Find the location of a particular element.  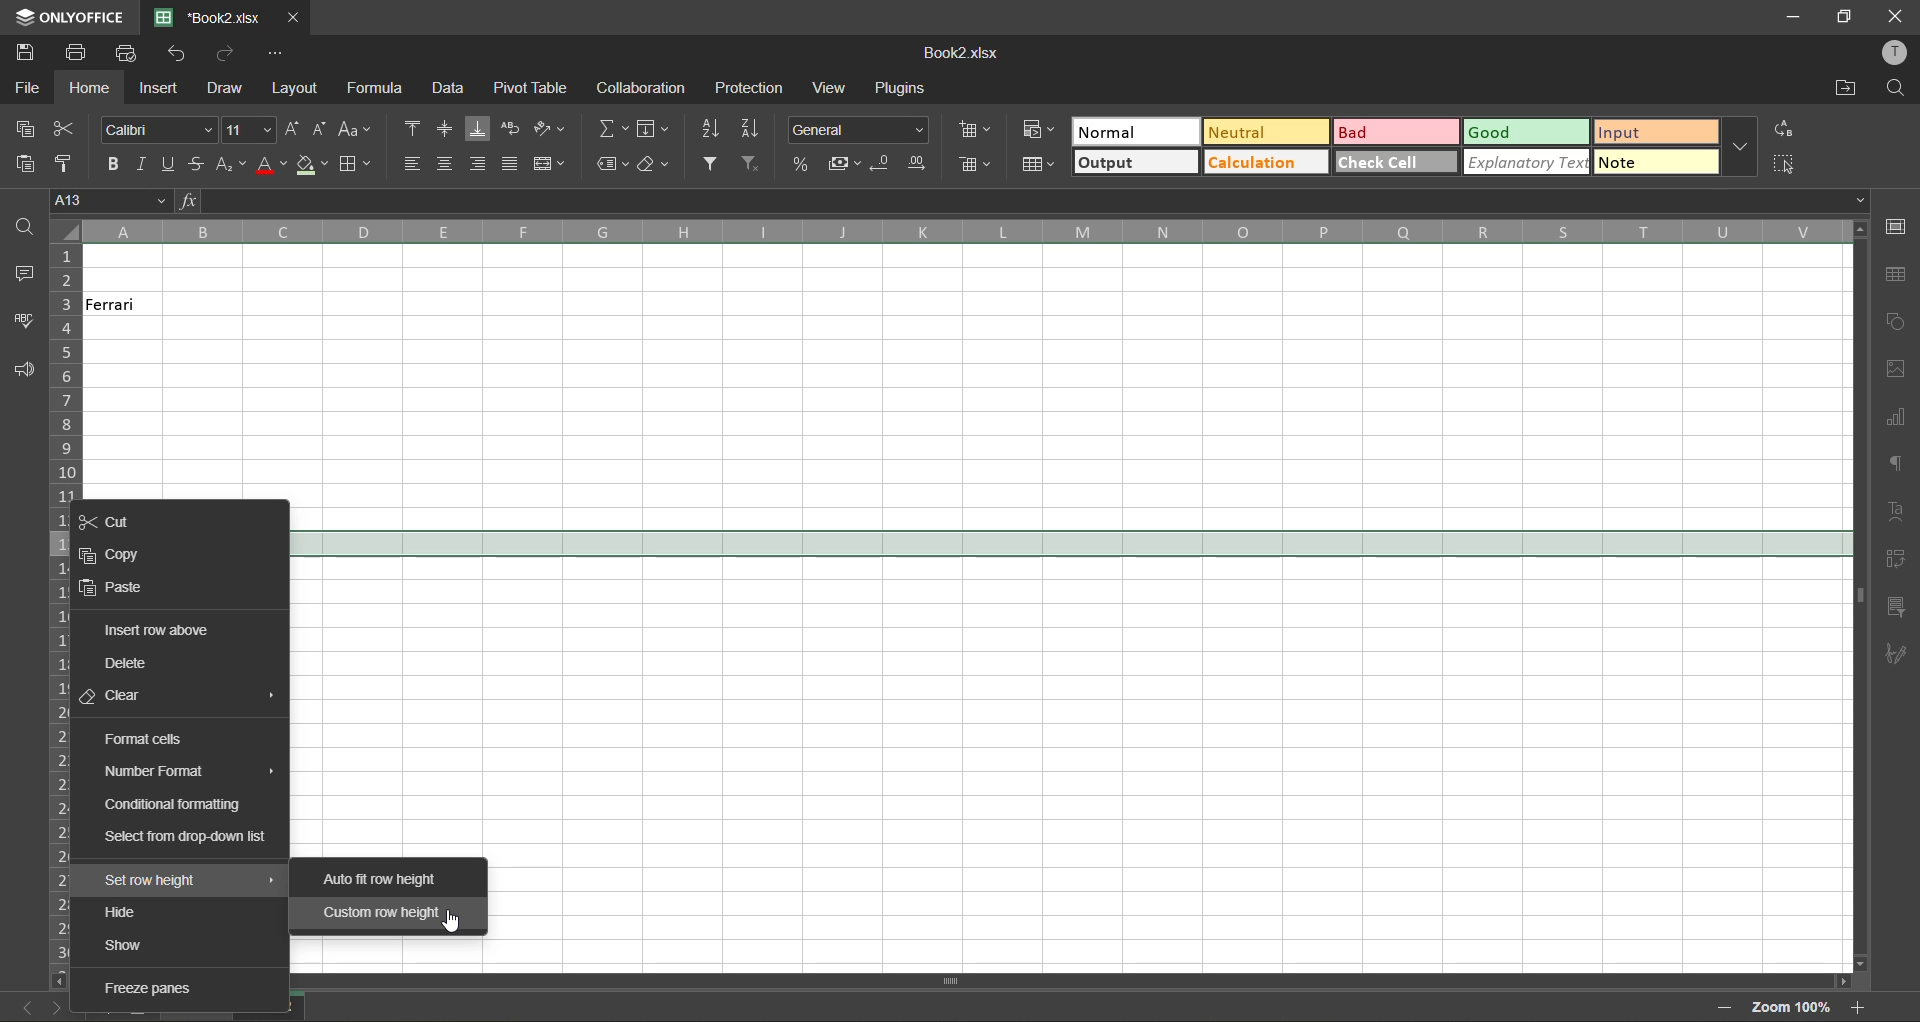

copy is located at coordinates (109, 555).